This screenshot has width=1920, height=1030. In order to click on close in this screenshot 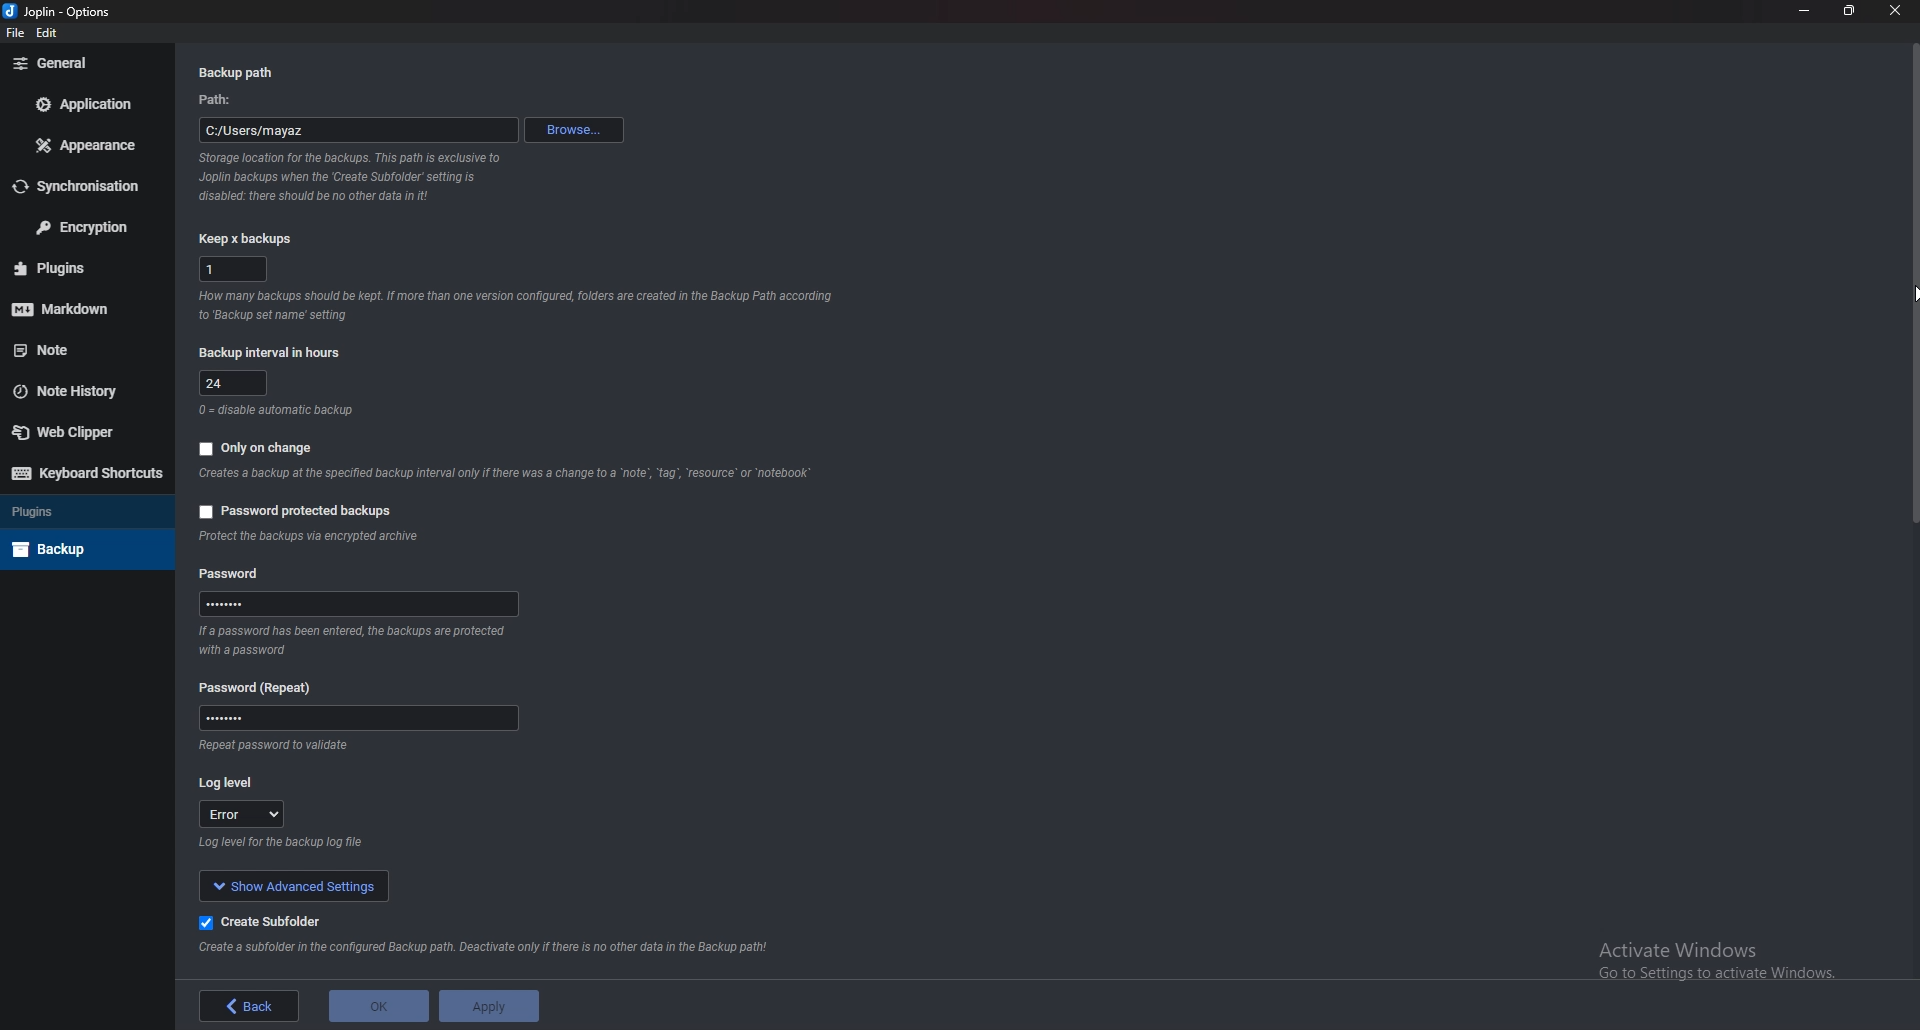, I will do `click(1892, 15)`.